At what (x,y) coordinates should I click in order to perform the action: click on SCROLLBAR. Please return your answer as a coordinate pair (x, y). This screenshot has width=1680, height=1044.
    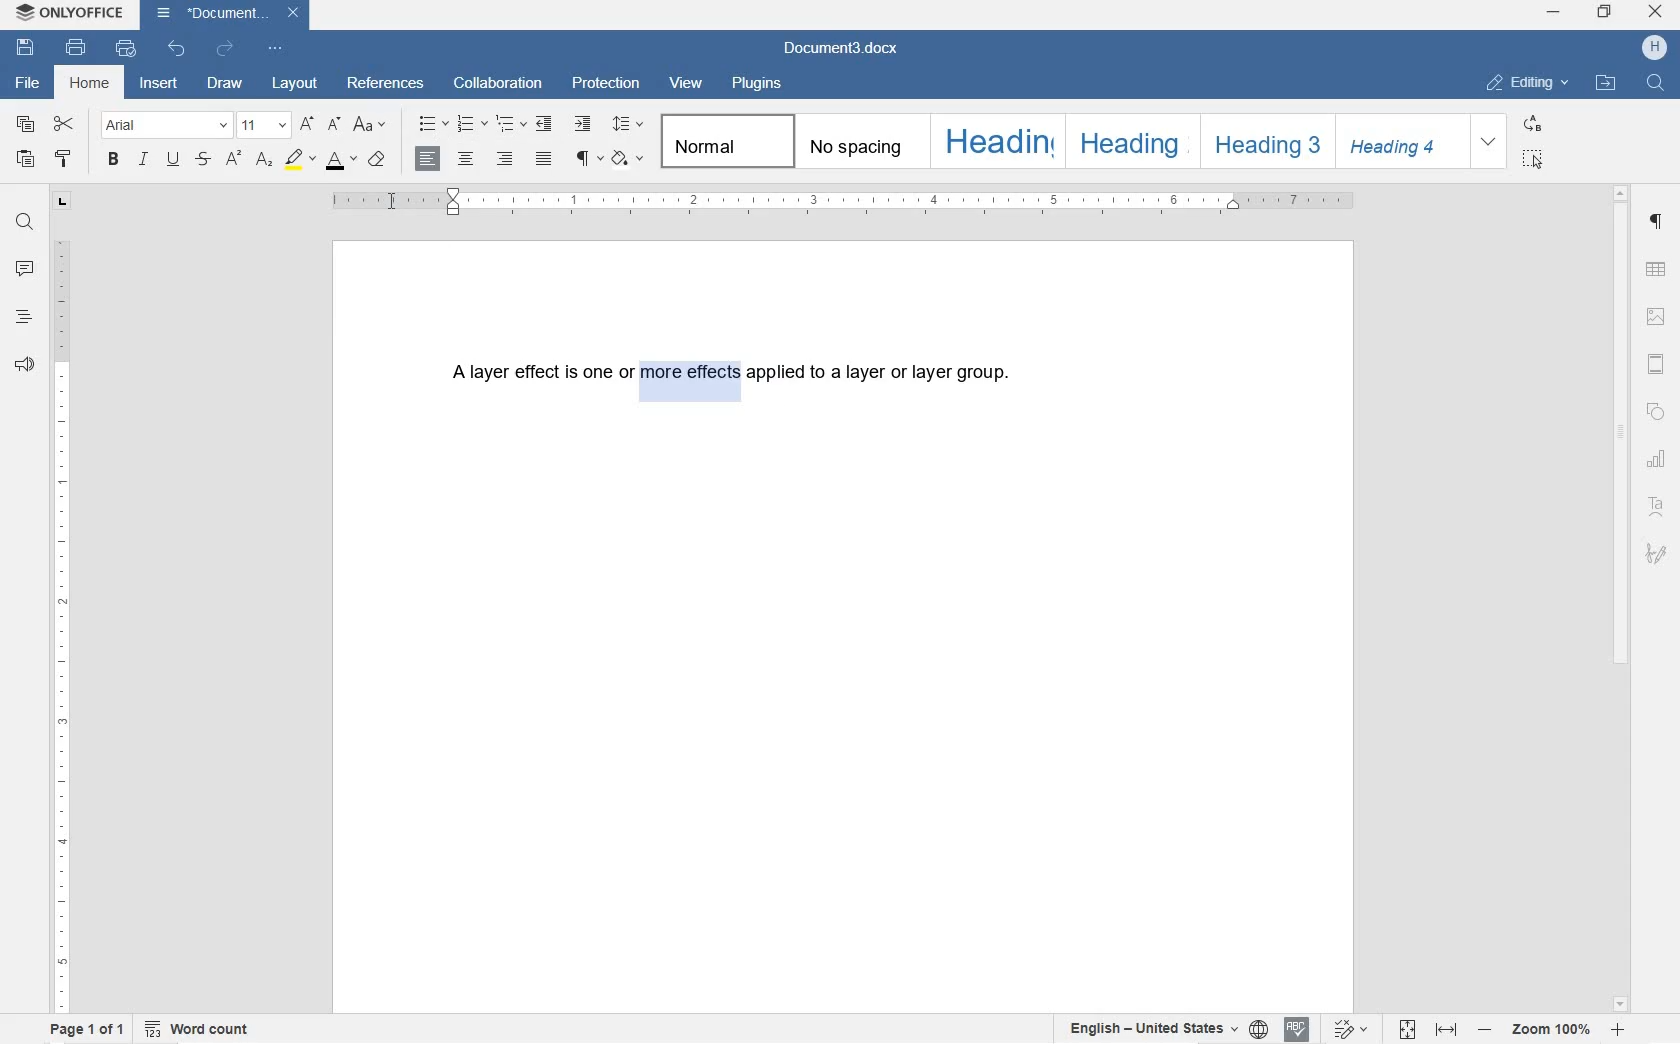
    Looking at the image, I should click on (1621, 598).